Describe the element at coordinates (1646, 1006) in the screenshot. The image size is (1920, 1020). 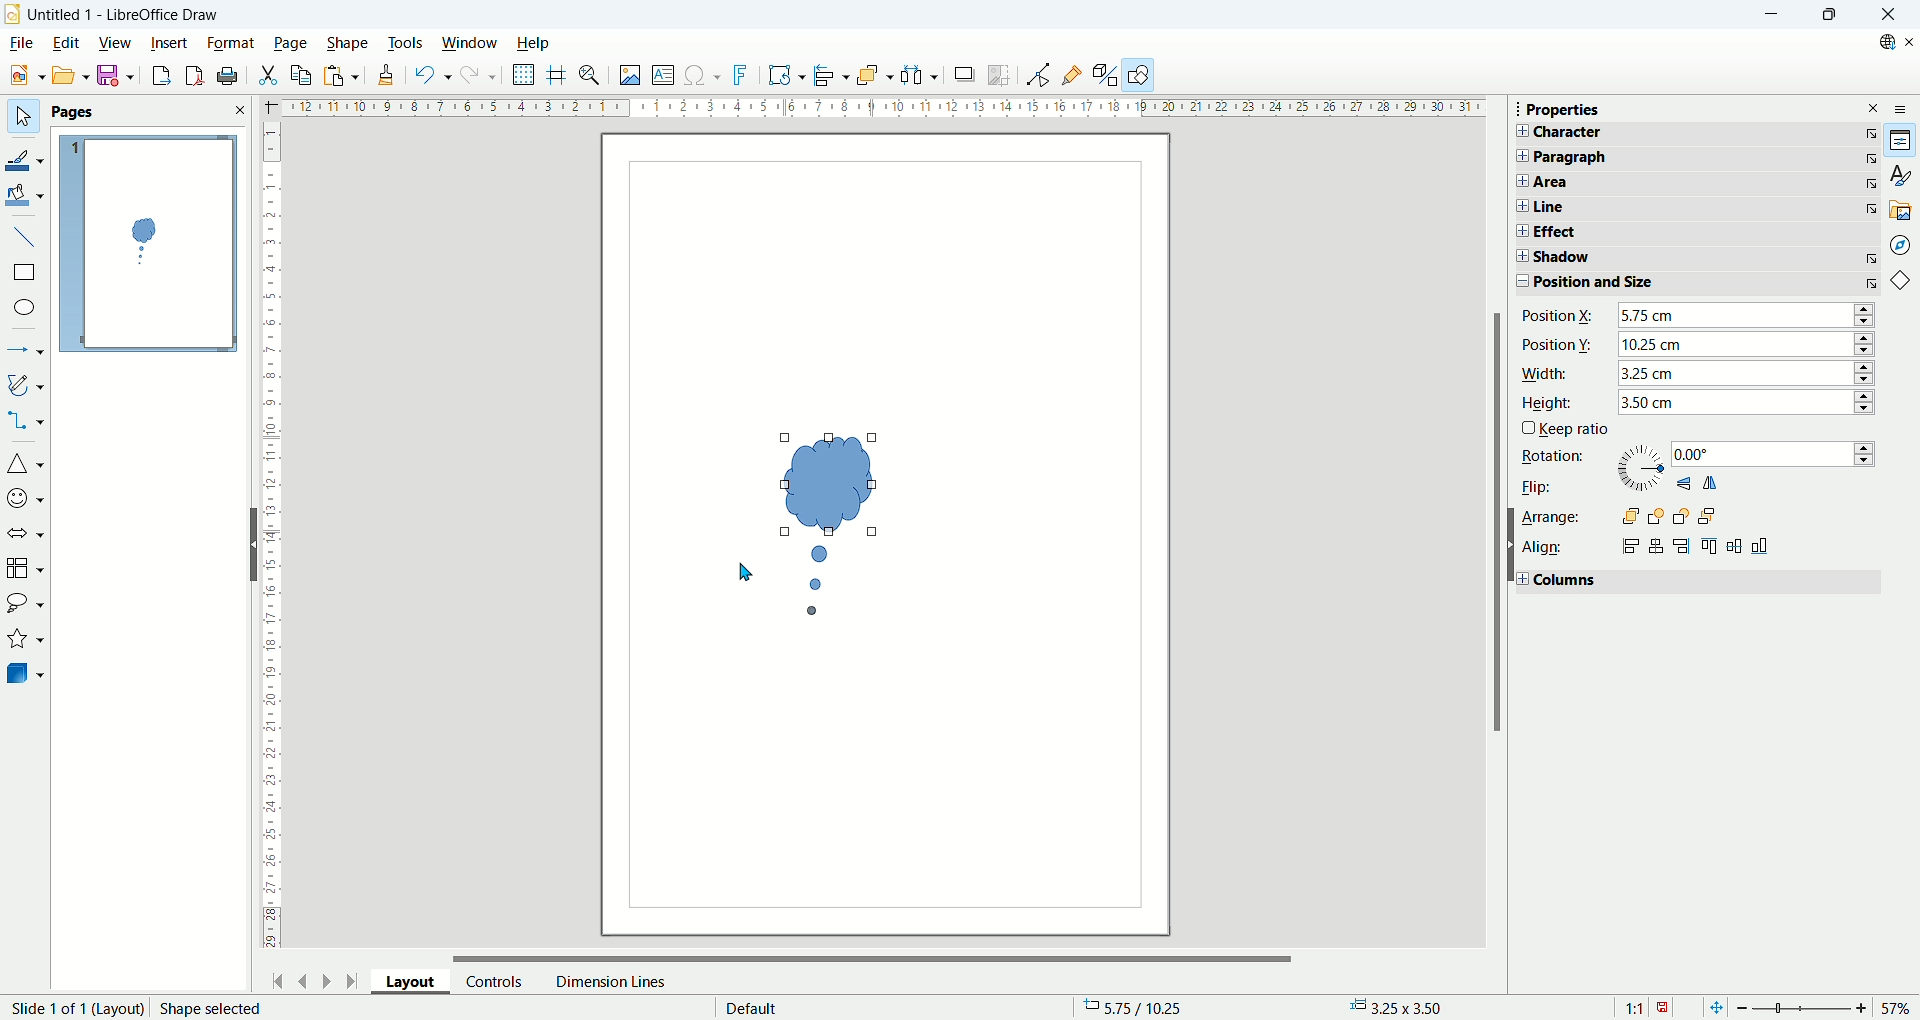
I see `scaling factor` at that location.